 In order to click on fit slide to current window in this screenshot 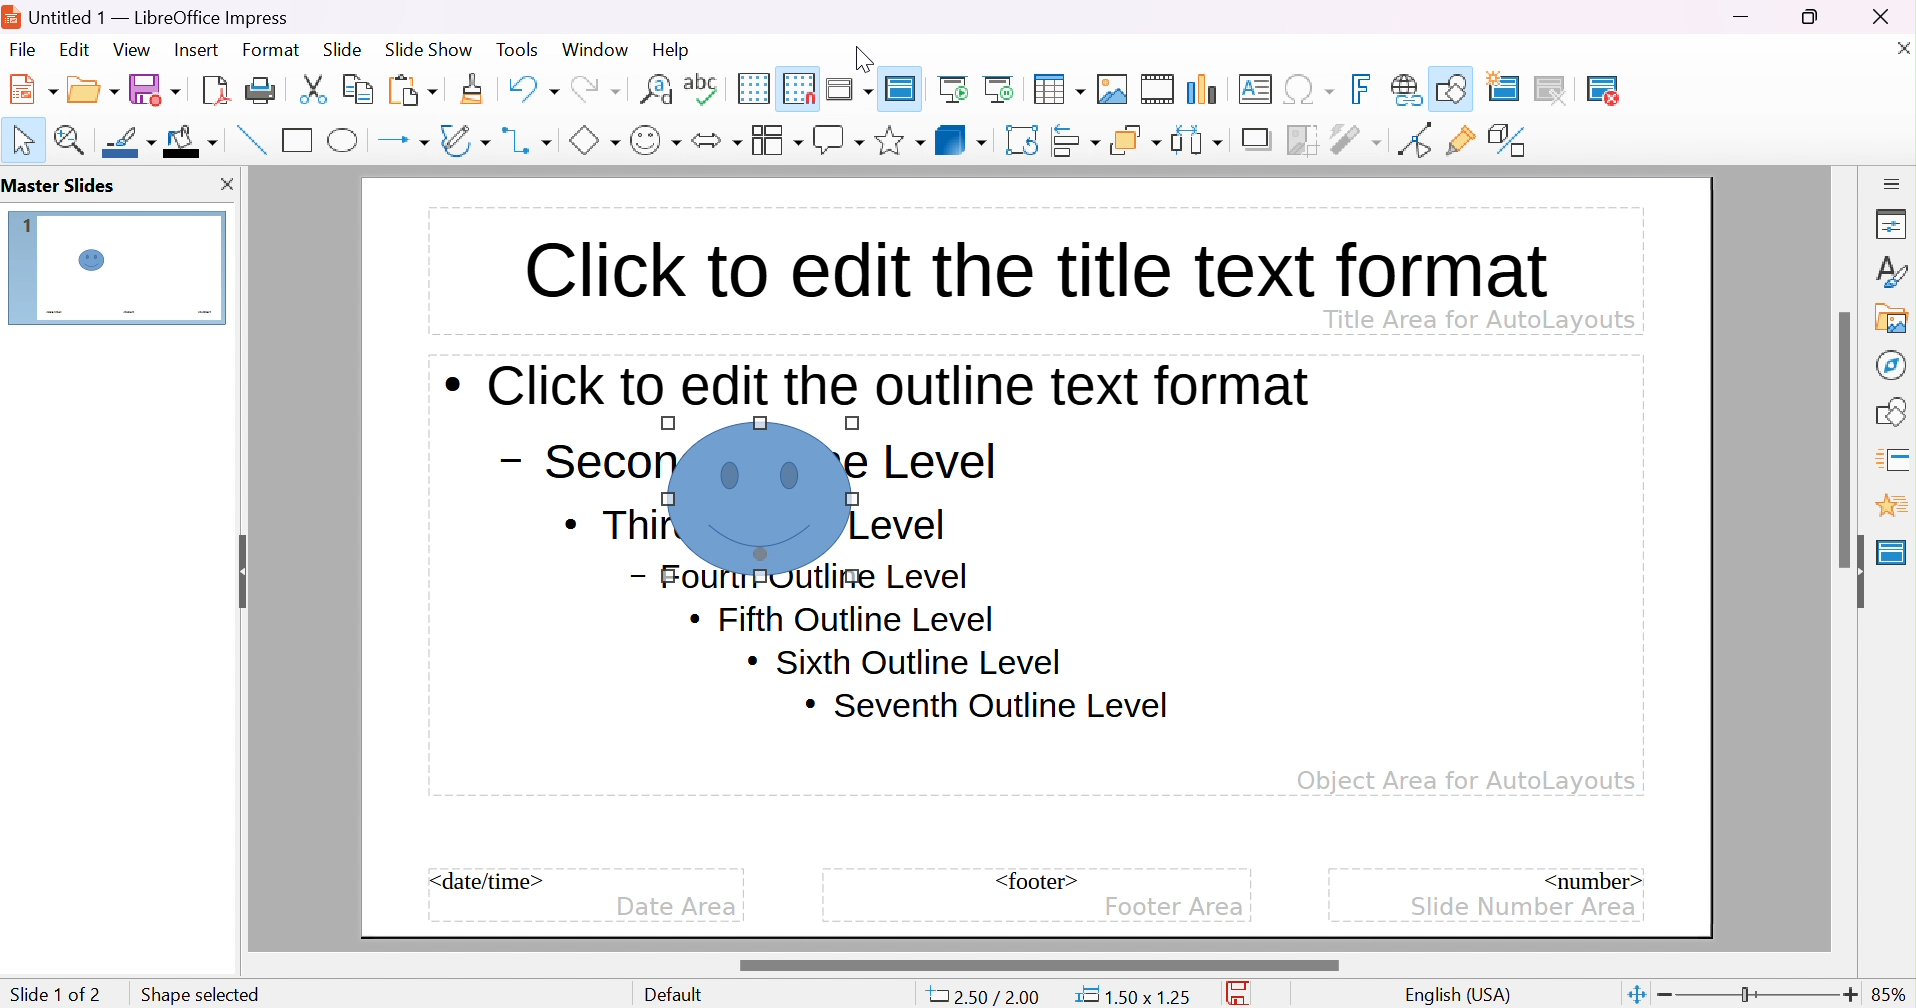, I will do `click(1635, 993)`.